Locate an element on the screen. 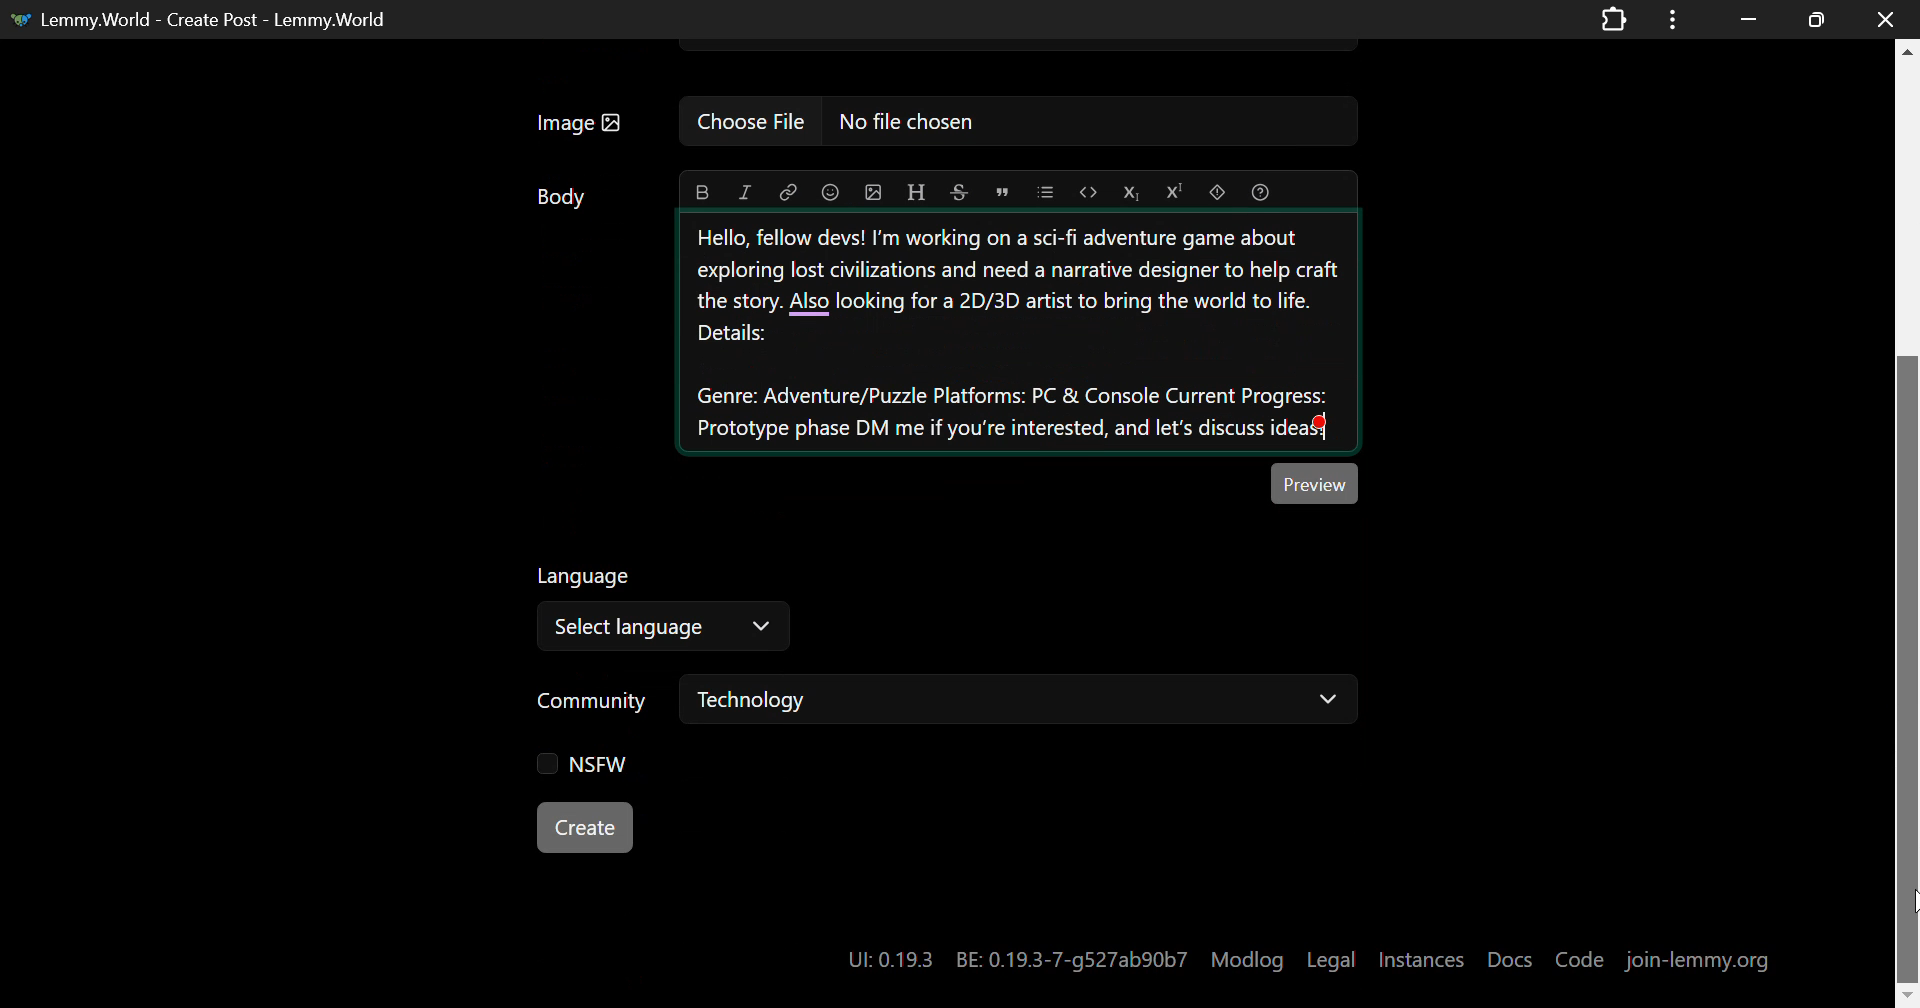 The image size is (1920, 1008). Hello, fellow devs! I'm working on a sci-fi adventure game about exploring lost civilizations and need a narrative designer to help craft the story. Also looking for a 2D/3D artist to bring the world to life. Details: Genre: Adventure/Puzzle Platforms: PC & Console Current Progress: Prototype phase DM me if you're interested, and let's discuss ideas. is located at coordinates (1020, 332).